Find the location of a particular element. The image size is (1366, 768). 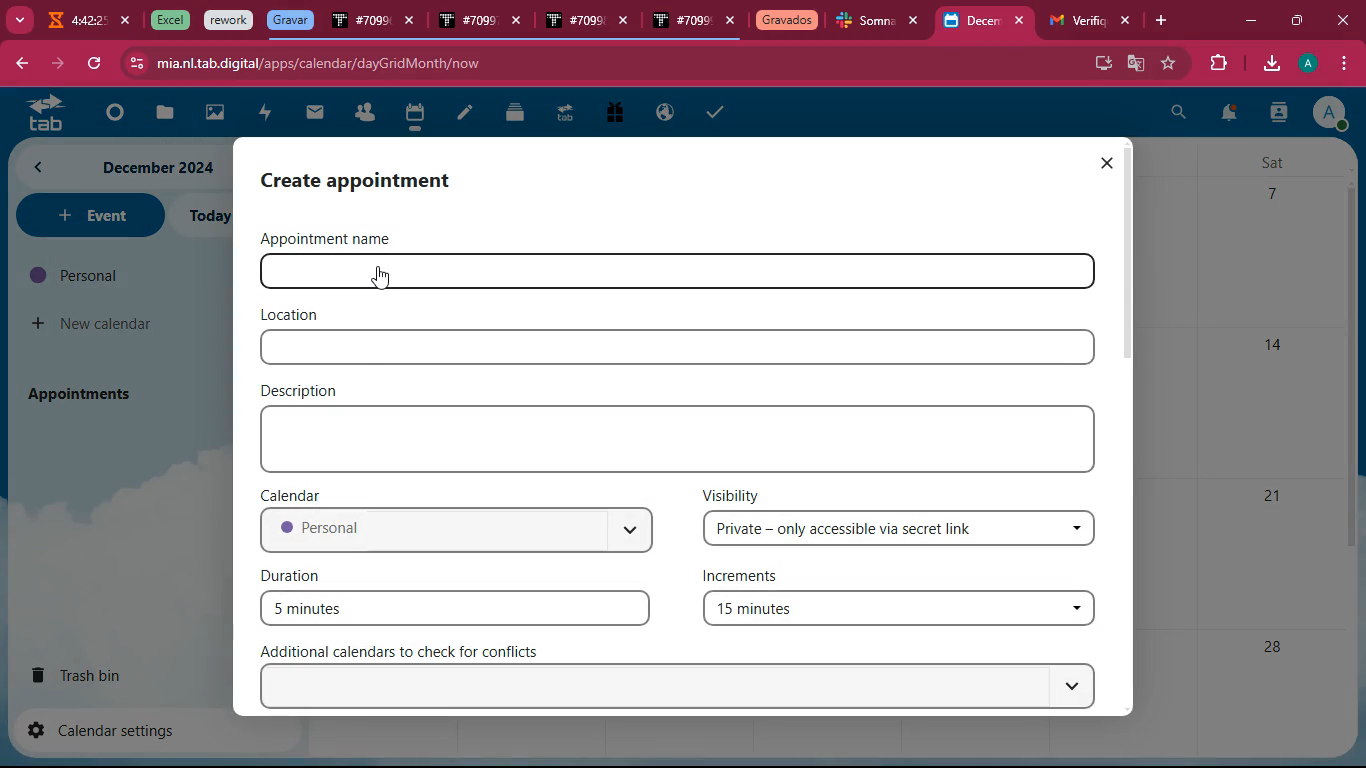

cursor is located at coordinates (377, 279).